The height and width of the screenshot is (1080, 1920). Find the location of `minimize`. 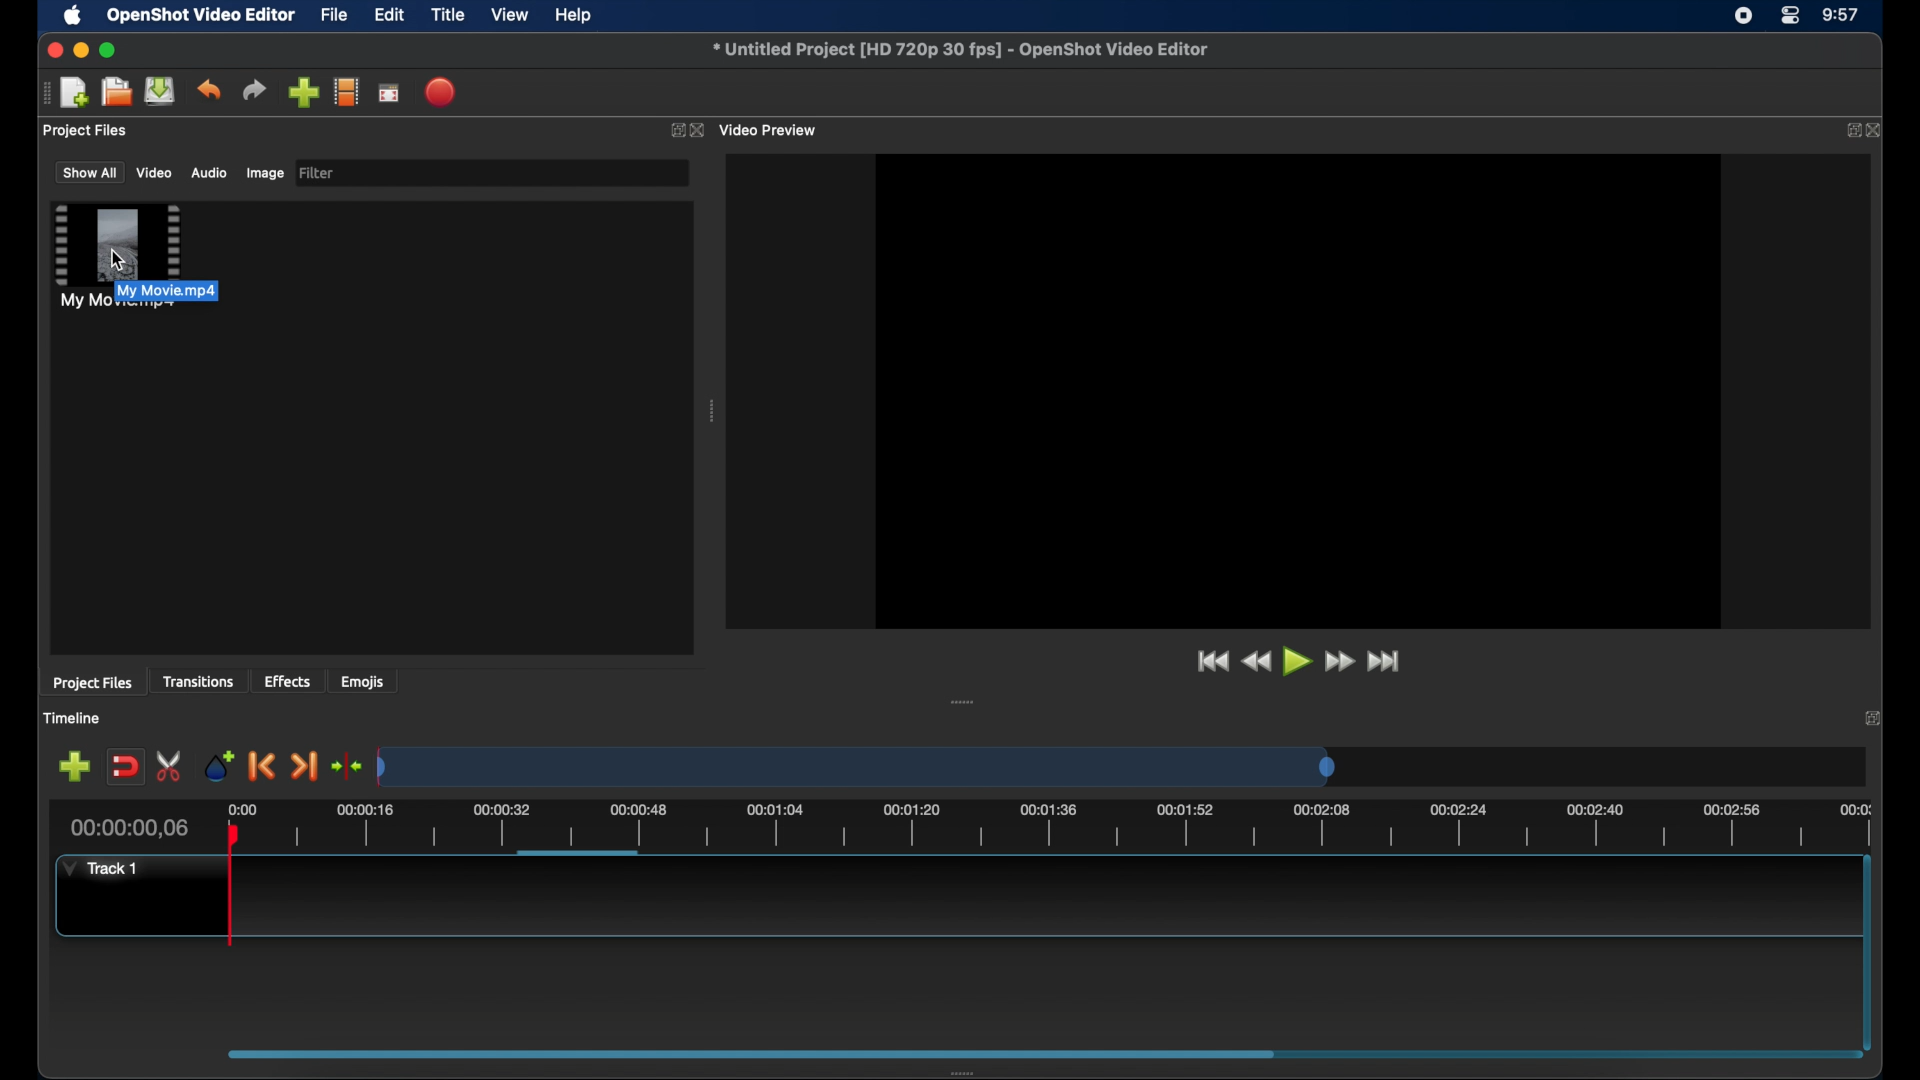

minimize is located at coordinates (81, 50).